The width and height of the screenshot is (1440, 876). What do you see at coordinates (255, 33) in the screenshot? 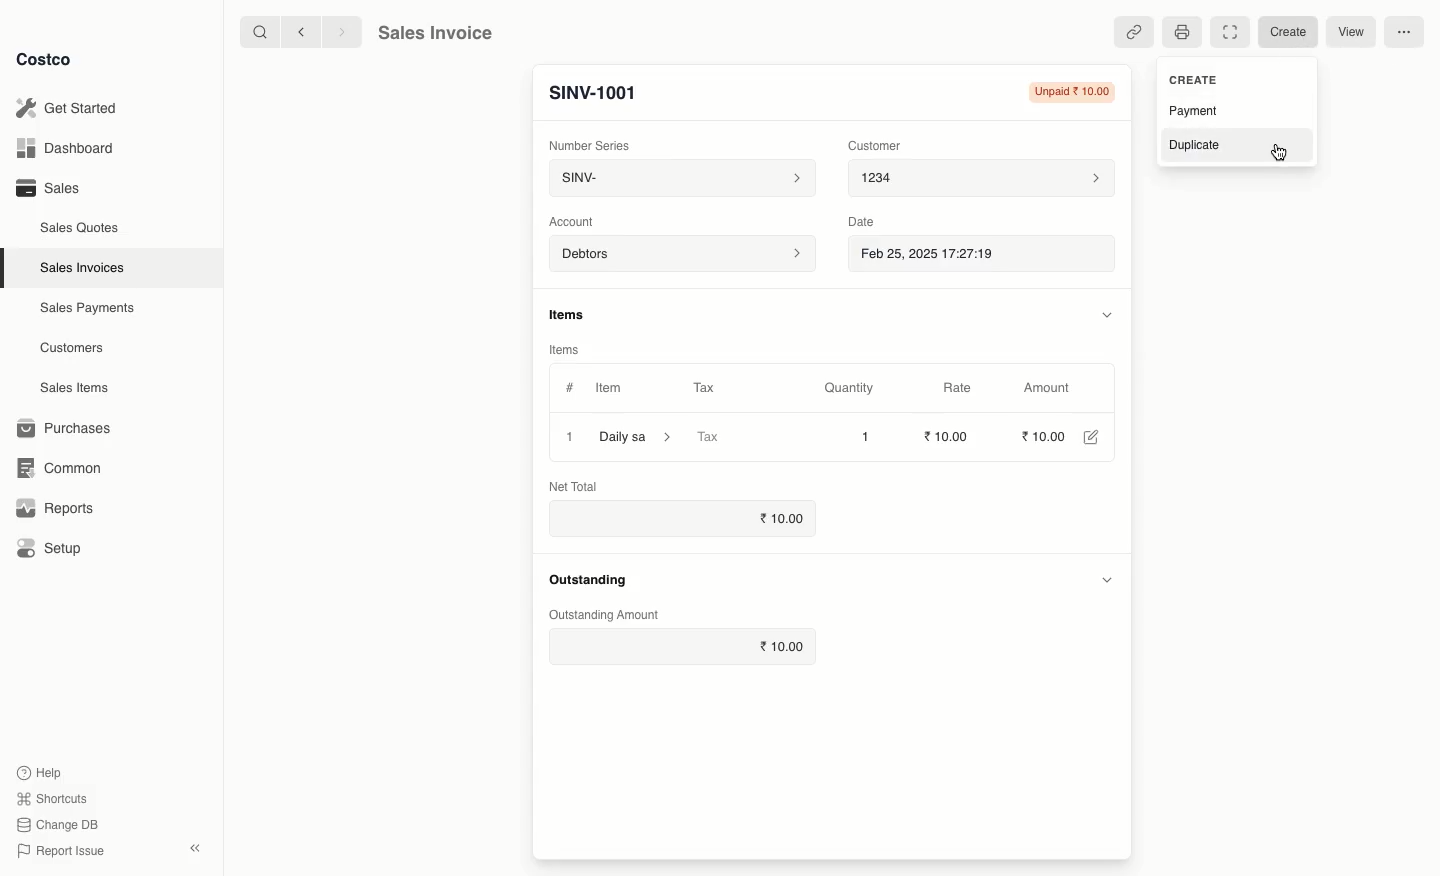
I see `Search` at bounding box center [255, 33].